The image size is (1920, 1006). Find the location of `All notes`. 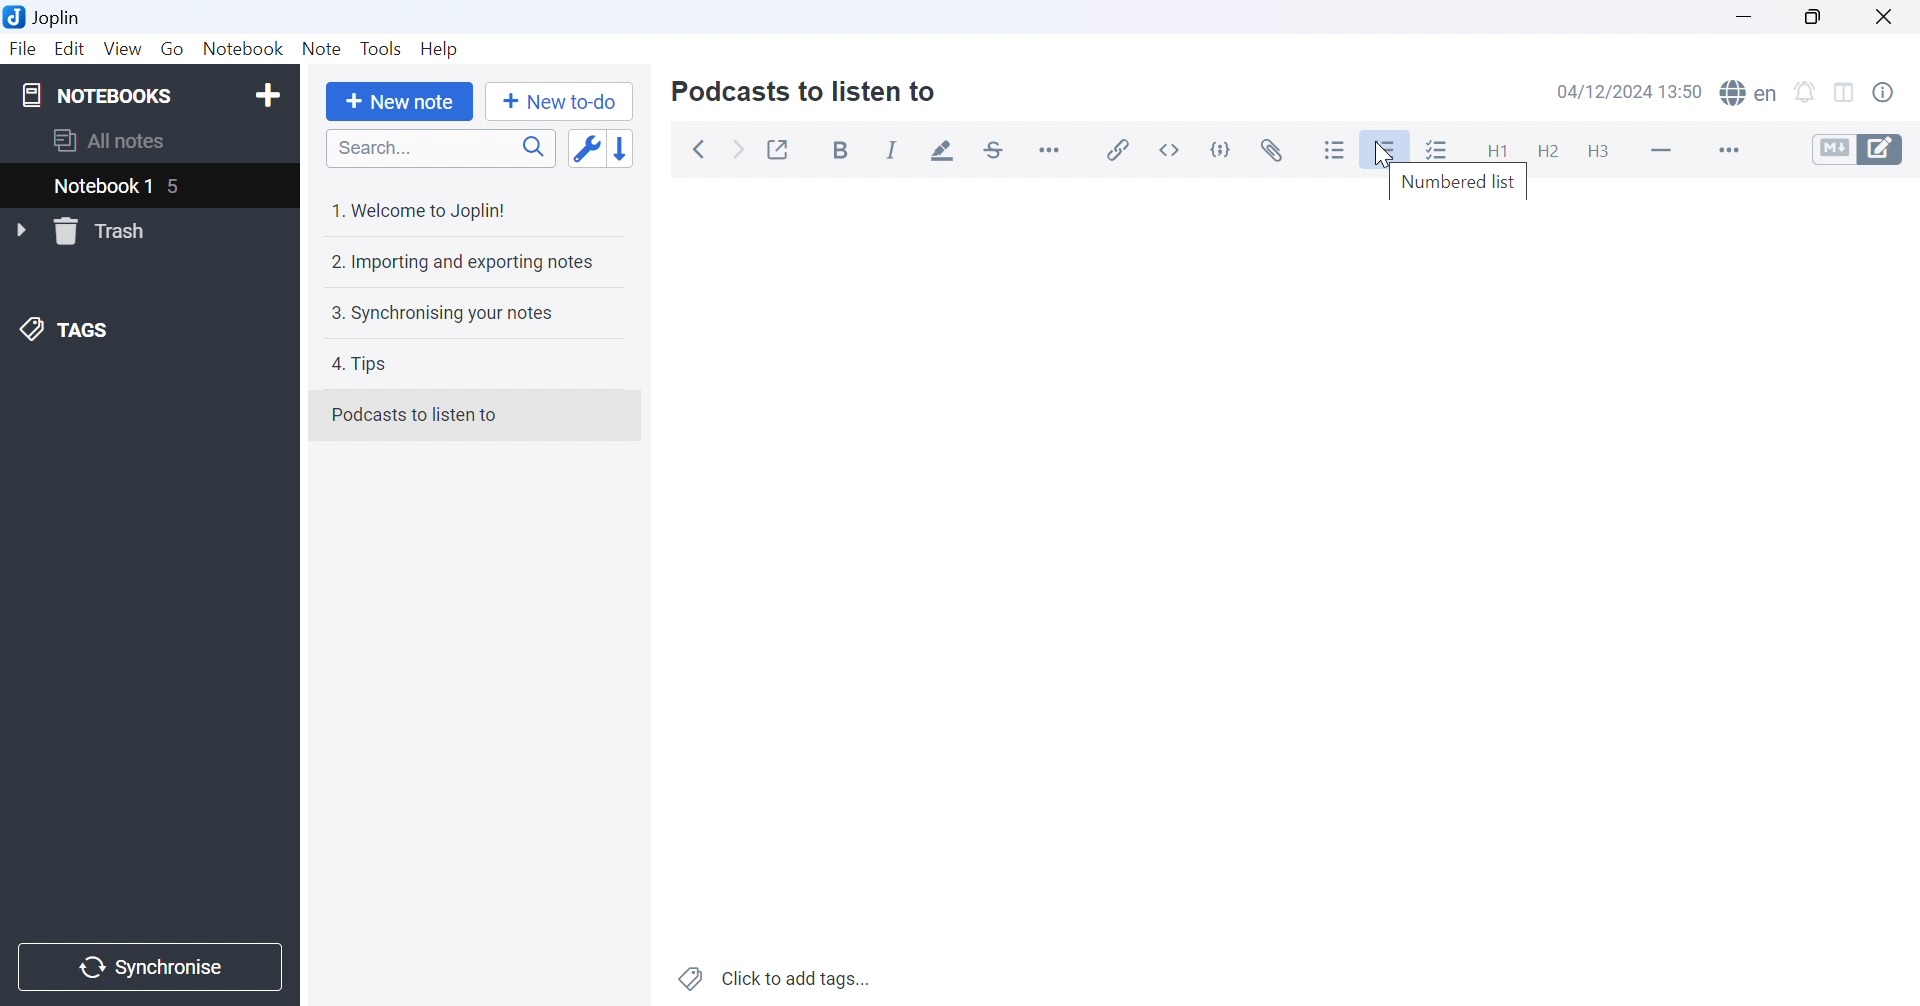

All notes is located at coordinates (111, 142).